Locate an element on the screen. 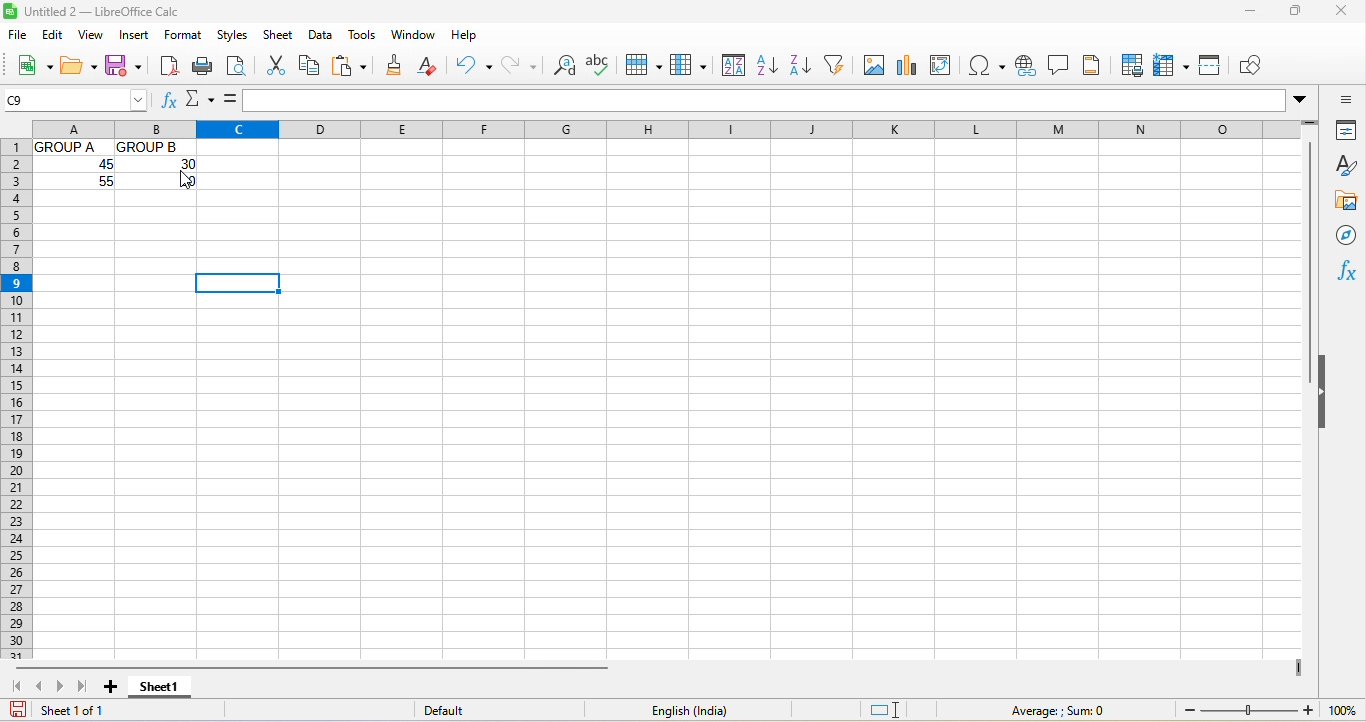 The image size is (1366, 722). LibreOffice Logo is located at coordinates (10, 11).